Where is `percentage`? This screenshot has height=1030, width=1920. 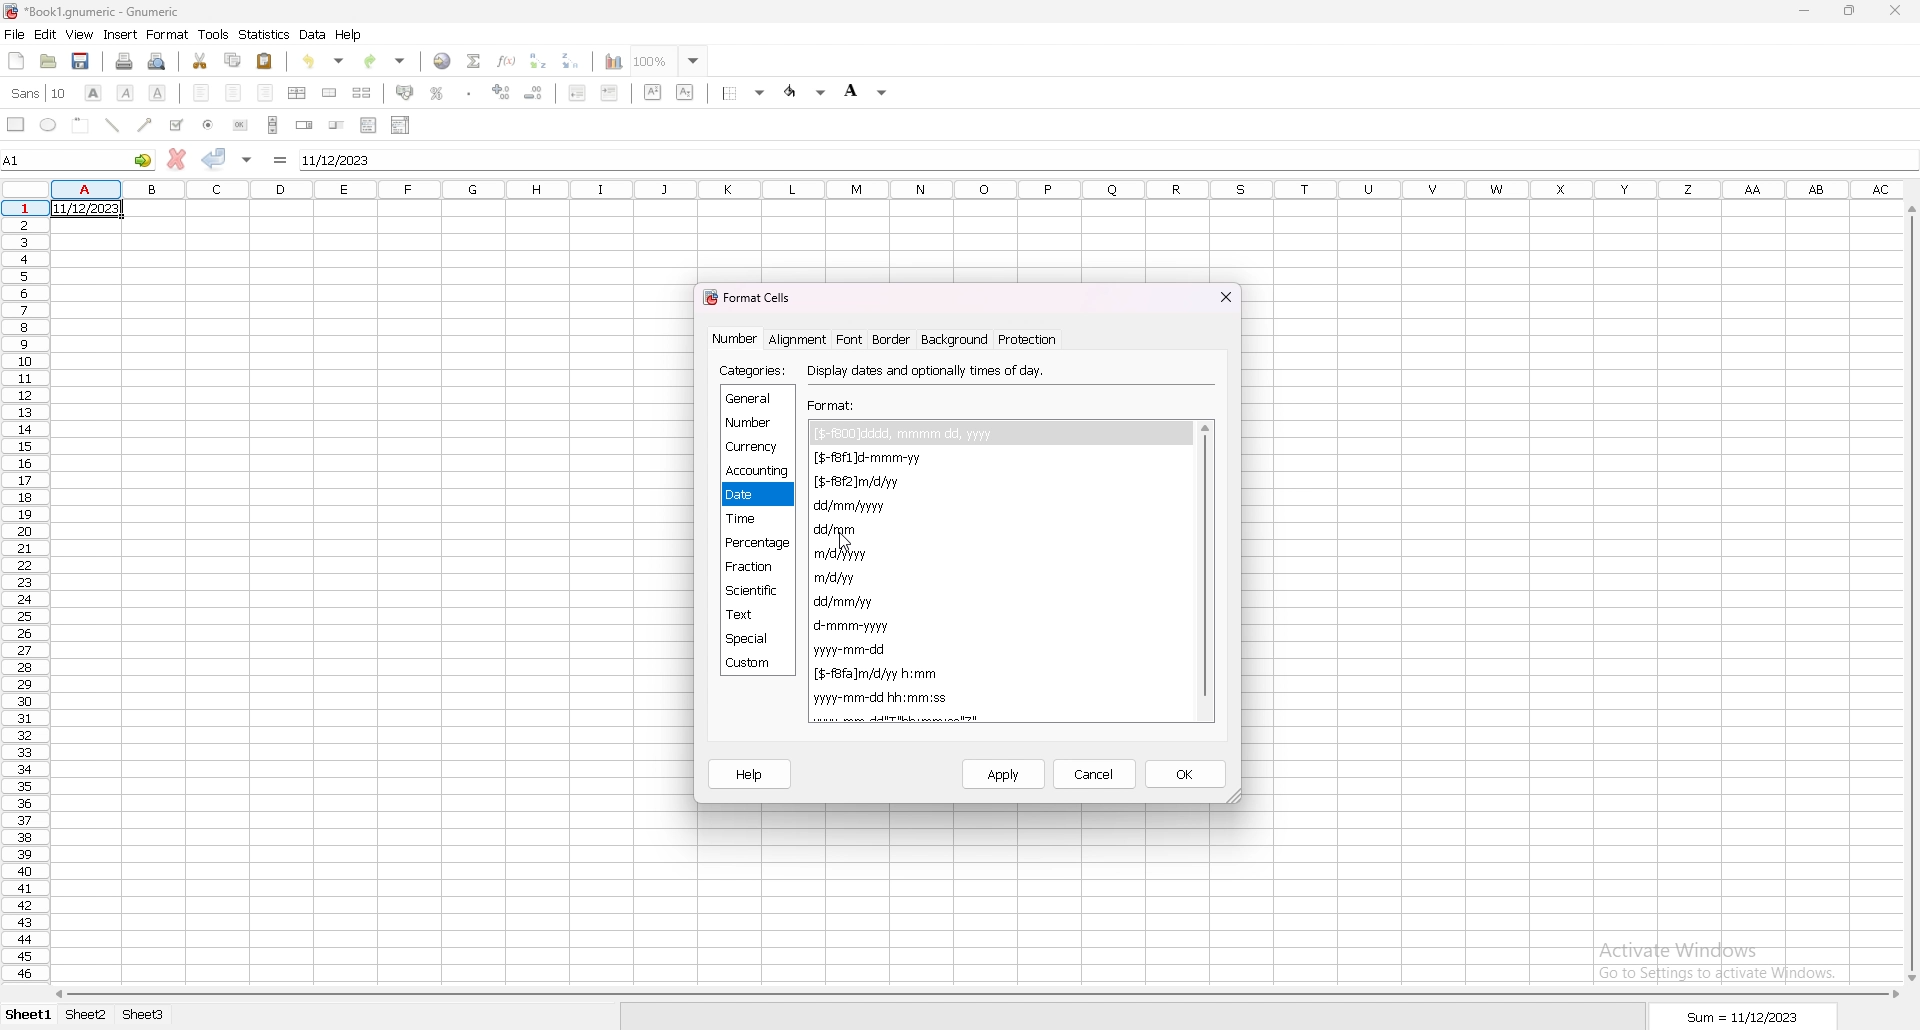
percentage is located at coordinates (437, 93).